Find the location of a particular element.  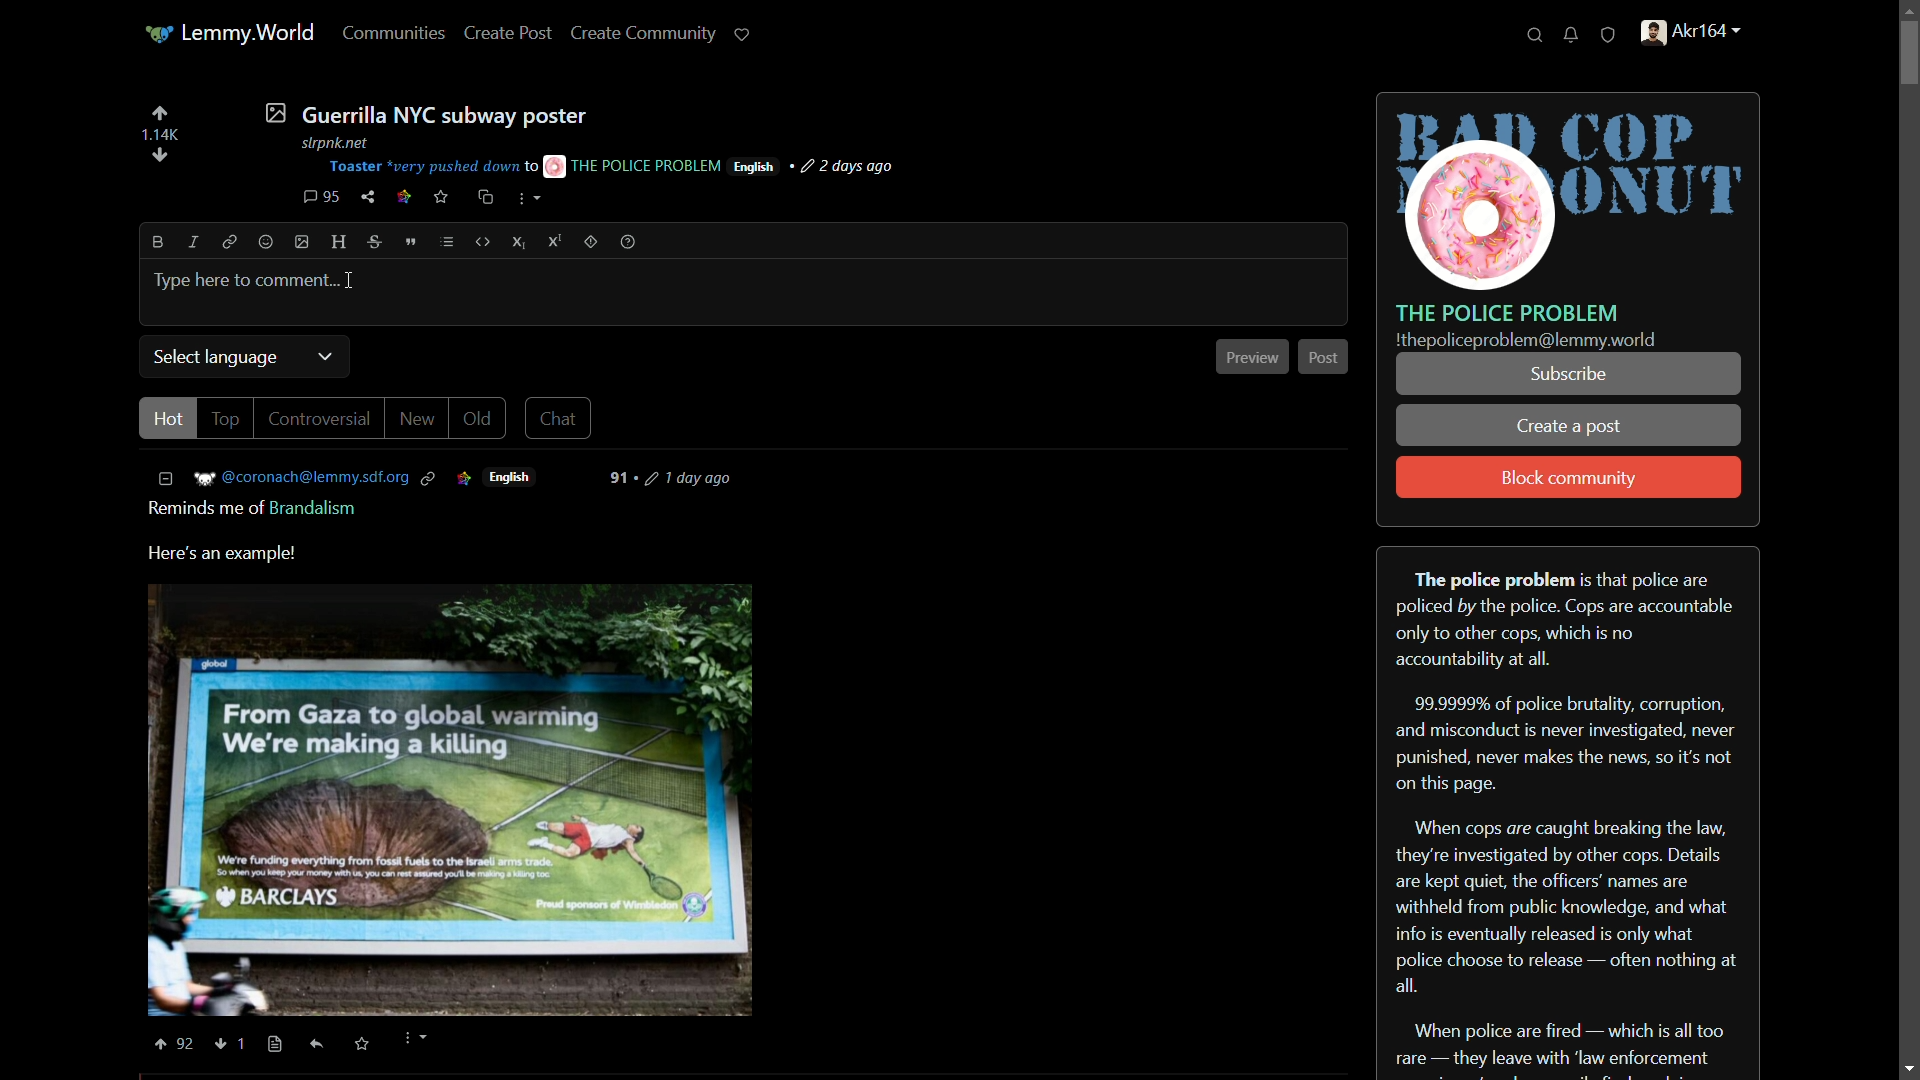

server icon is located at coordinates (1570, 193).